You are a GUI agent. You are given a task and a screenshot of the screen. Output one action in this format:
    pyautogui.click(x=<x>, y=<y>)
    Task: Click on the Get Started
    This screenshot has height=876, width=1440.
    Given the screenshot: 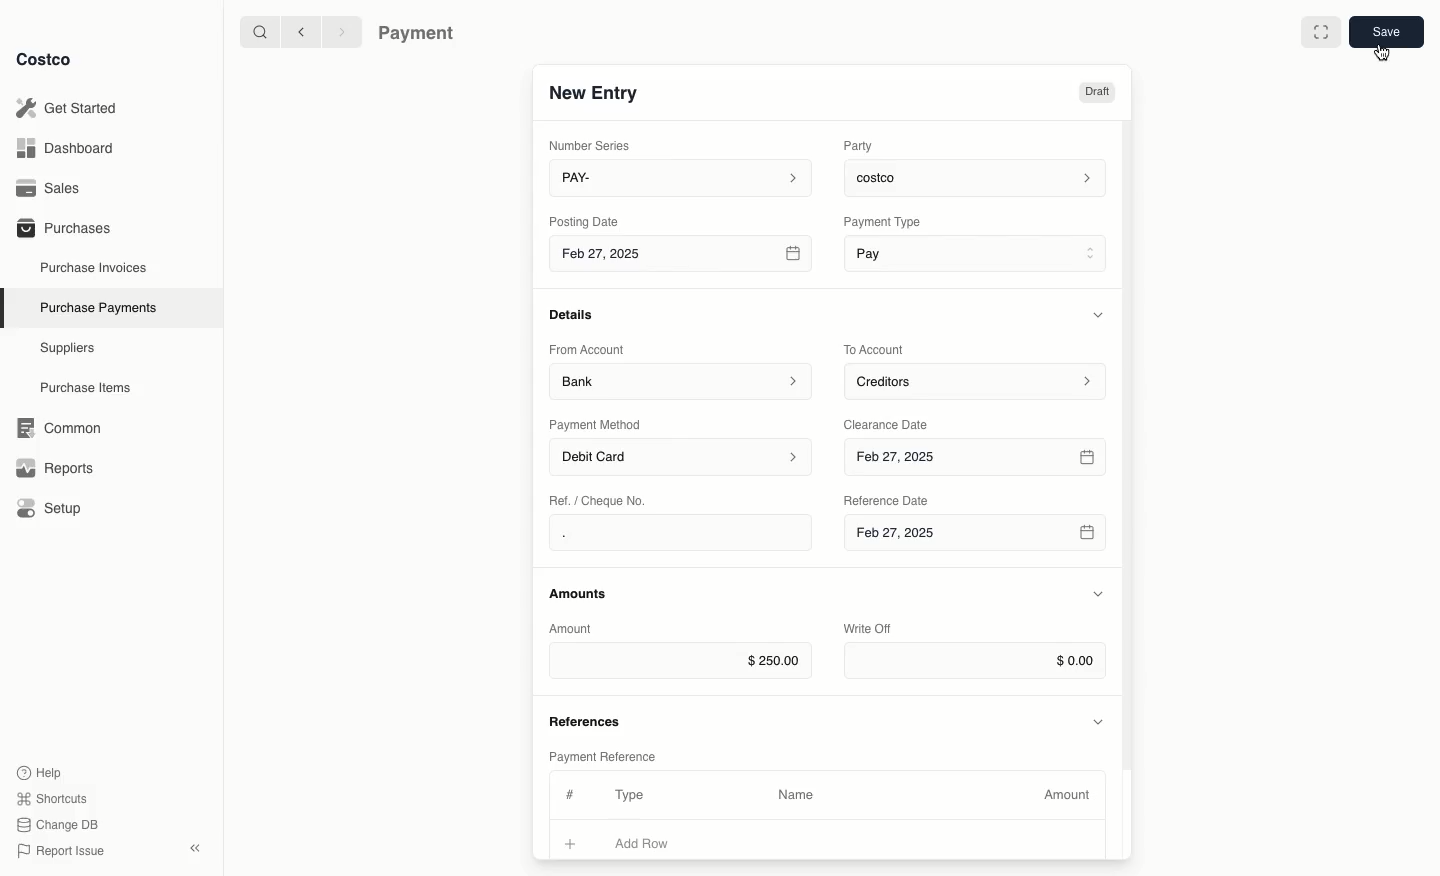 What is the action you would take?
    pyautogui.click(x=71, y=108)
    